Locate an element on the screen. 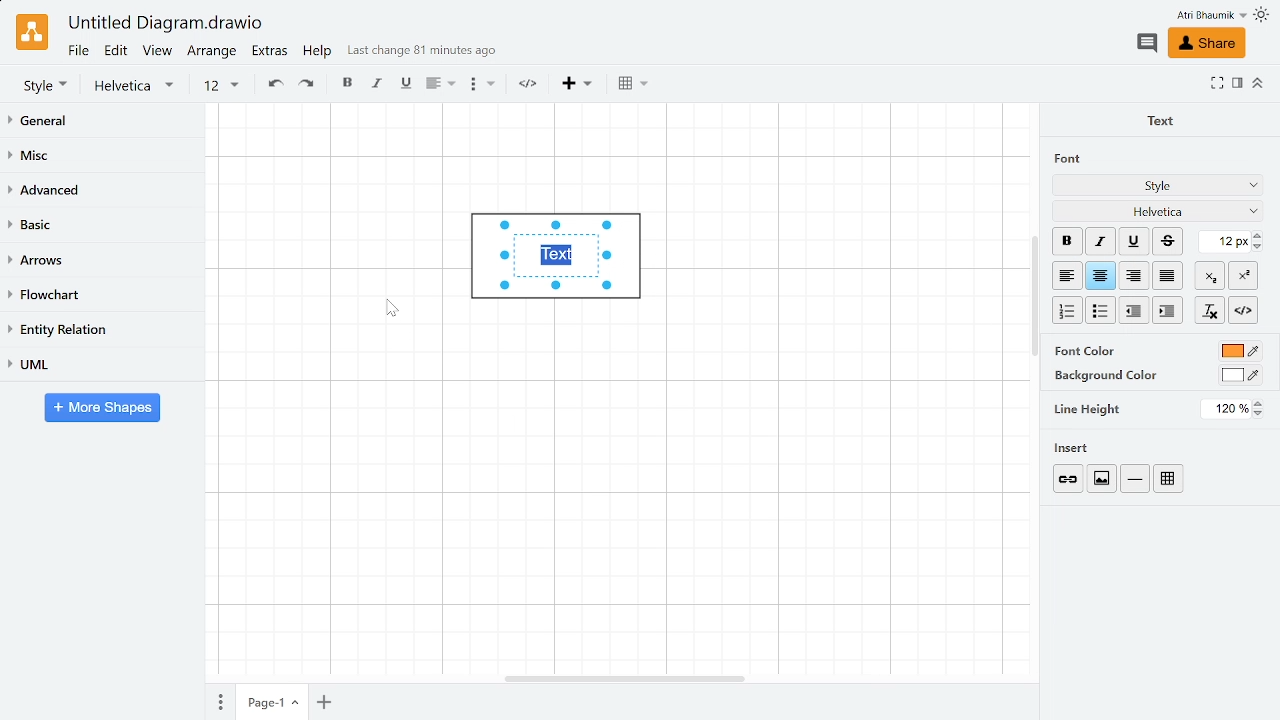 This screenshot has height=720, width=1280. Increase font size is located at coordinates (1259, 235).